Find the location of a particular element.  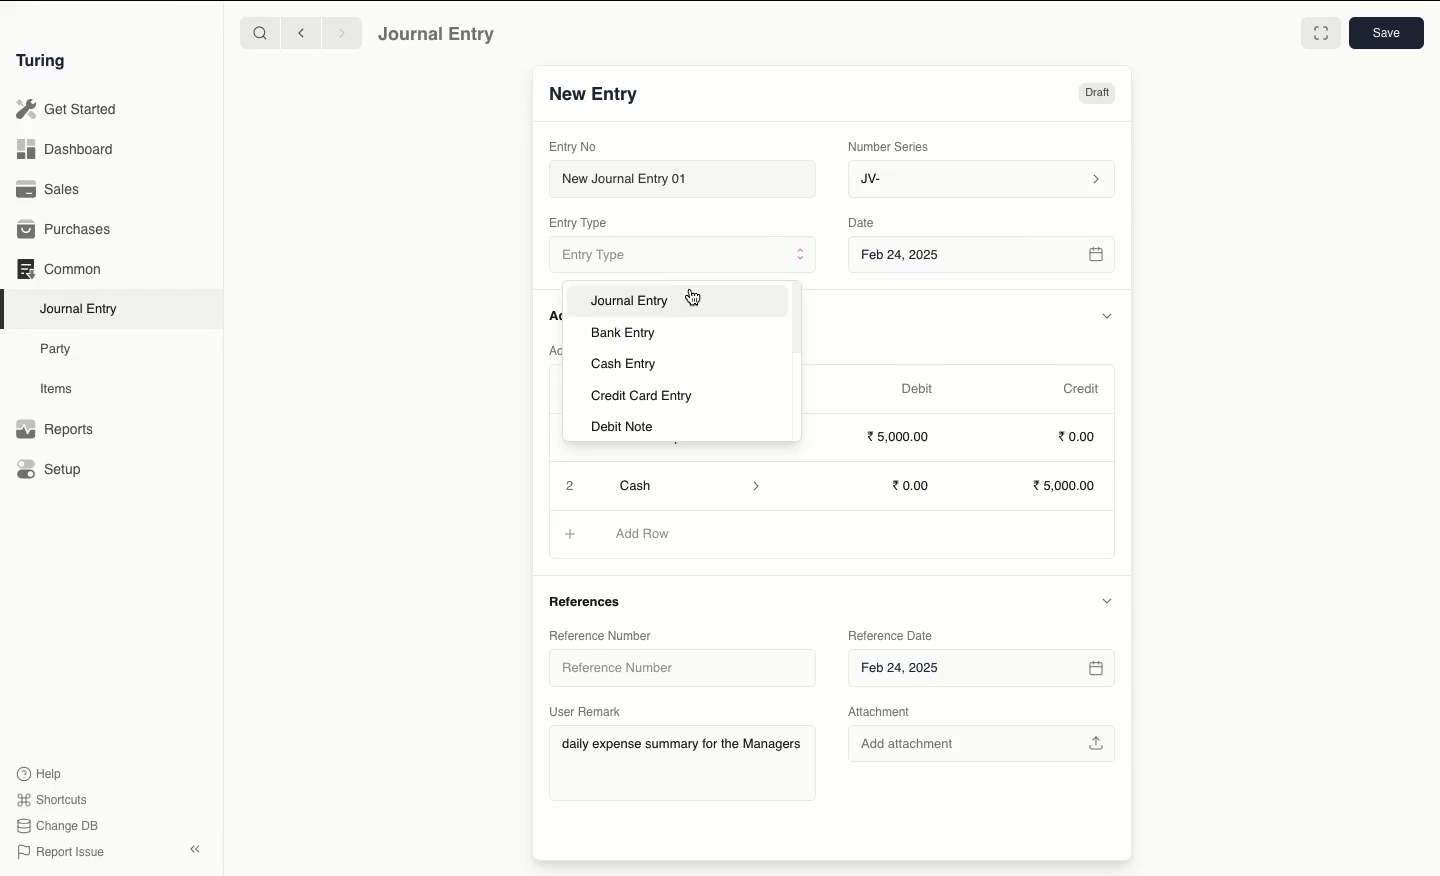

Add Row is located at coordinates (644, 533).